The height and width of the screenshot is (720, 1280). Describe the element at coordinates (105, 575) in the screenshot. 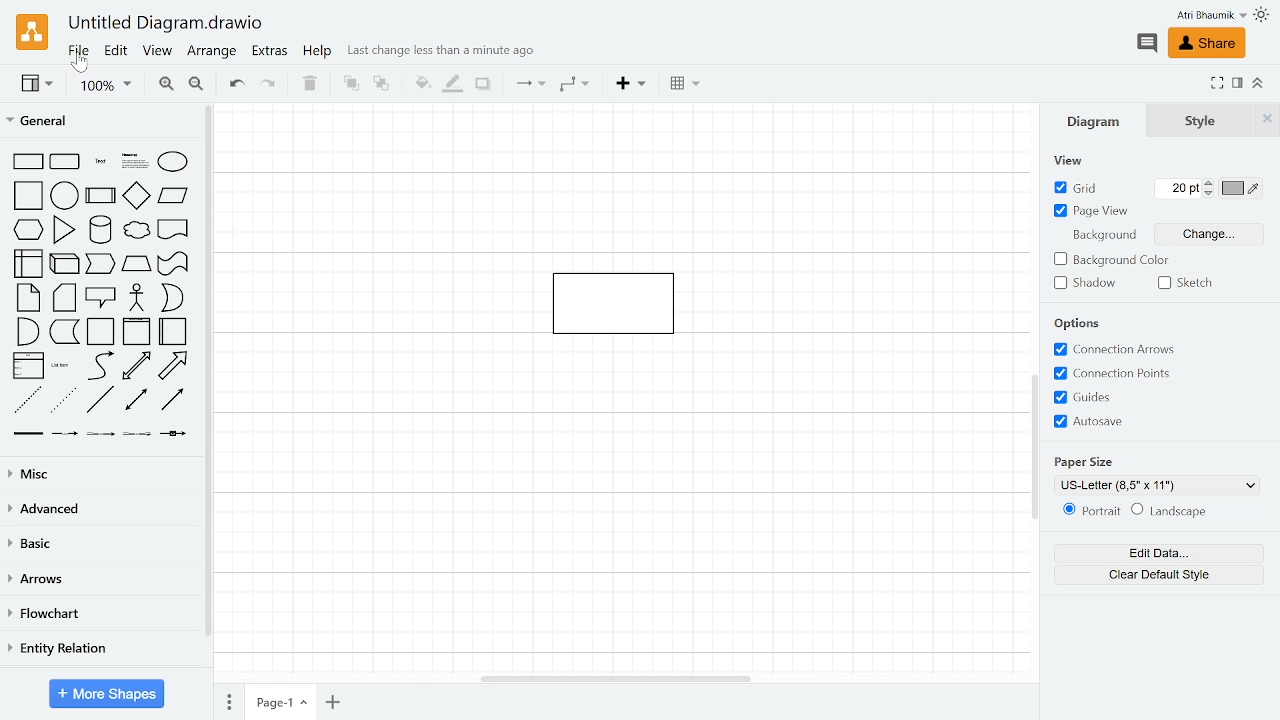

I see `Arrows` at that location.